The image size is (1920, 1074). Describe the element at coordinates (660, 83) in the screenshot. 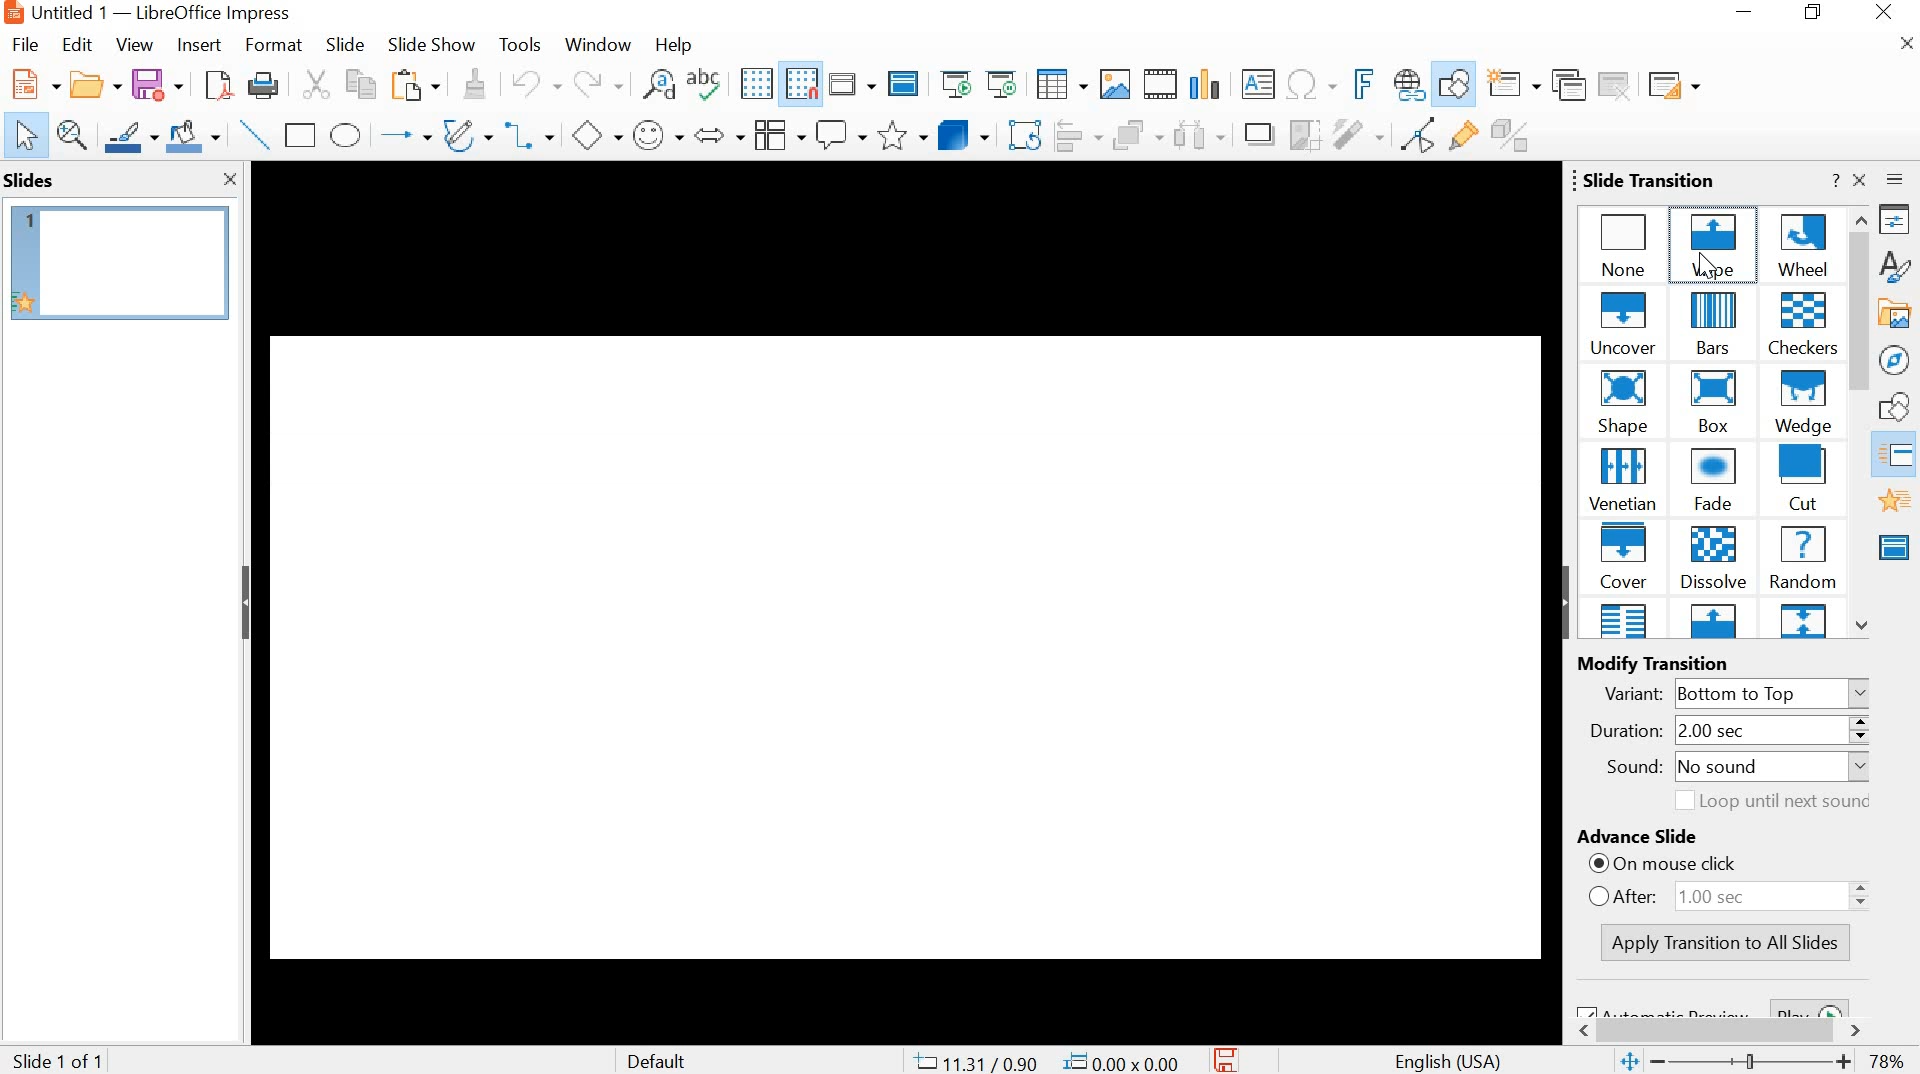

I see `Find and Replace` at that location.